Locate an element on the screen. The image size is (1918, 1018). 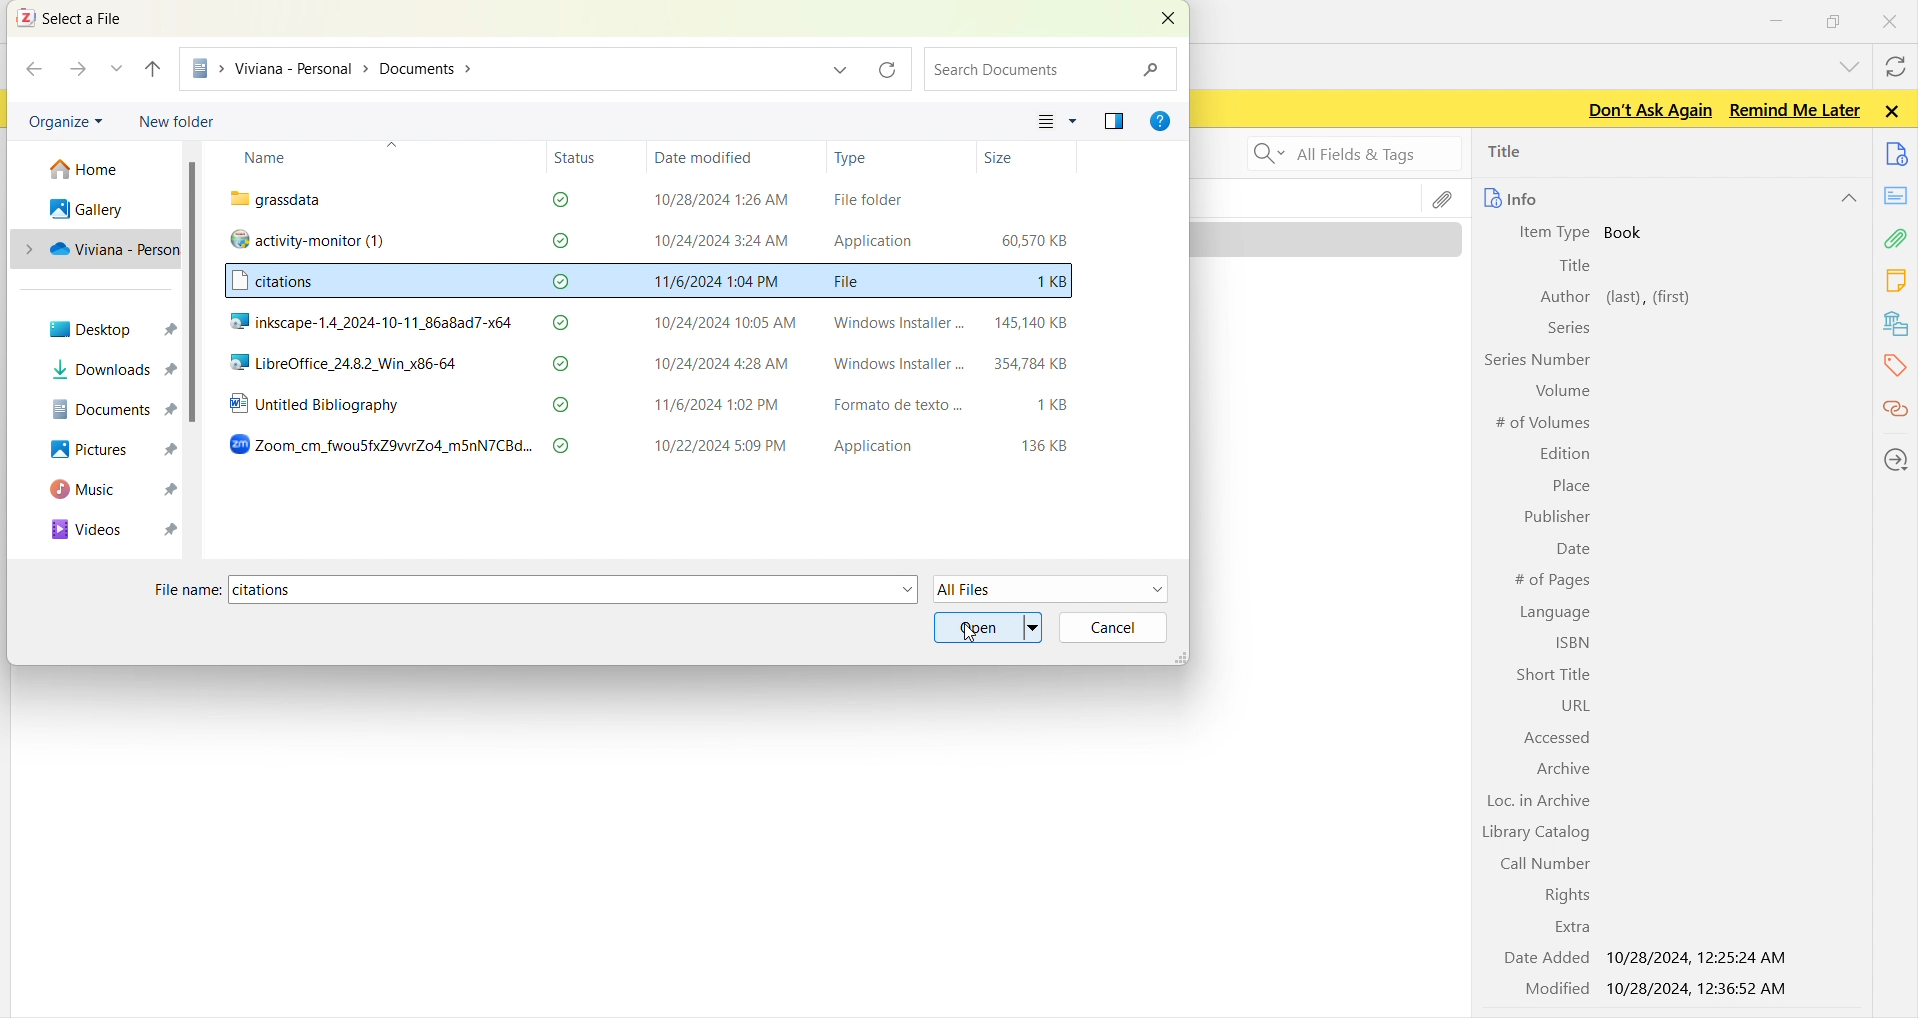
PC is located at coordinates (100, 252).